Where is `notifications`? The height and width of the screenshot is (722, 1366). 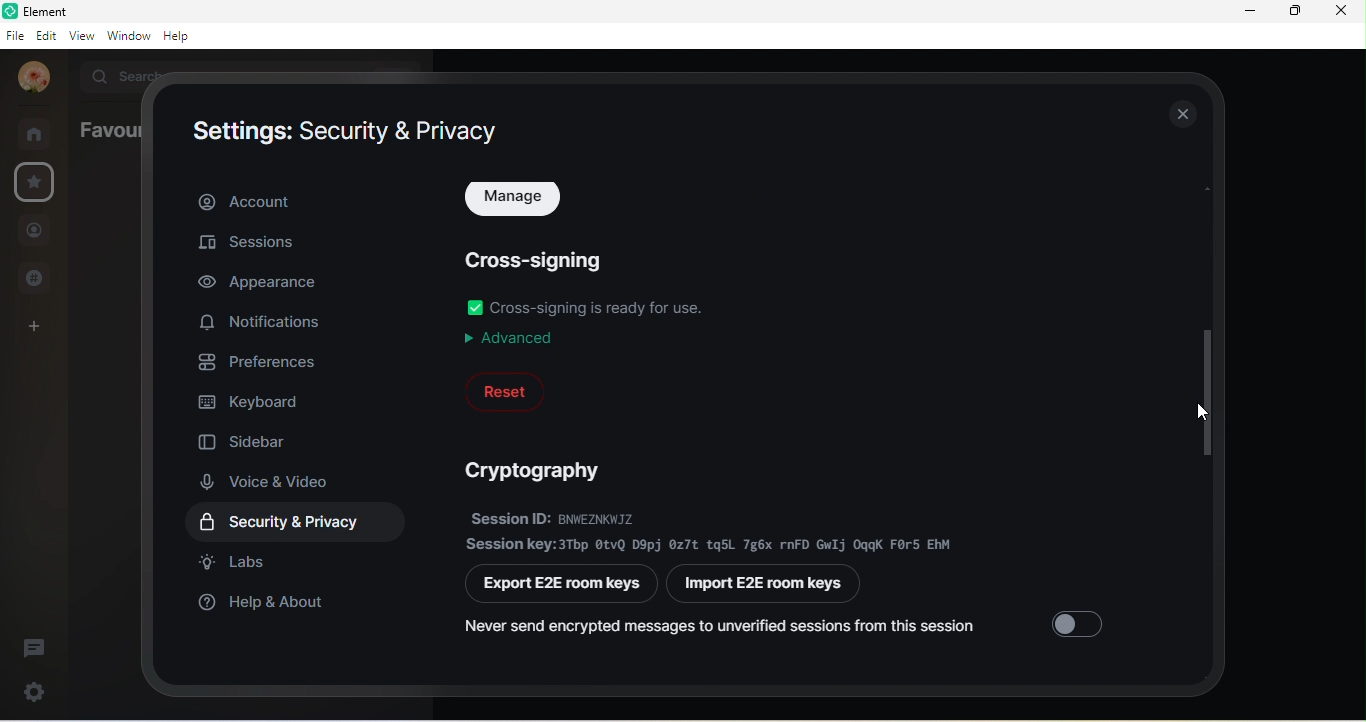
notifications is located at coordinates (266, 323).